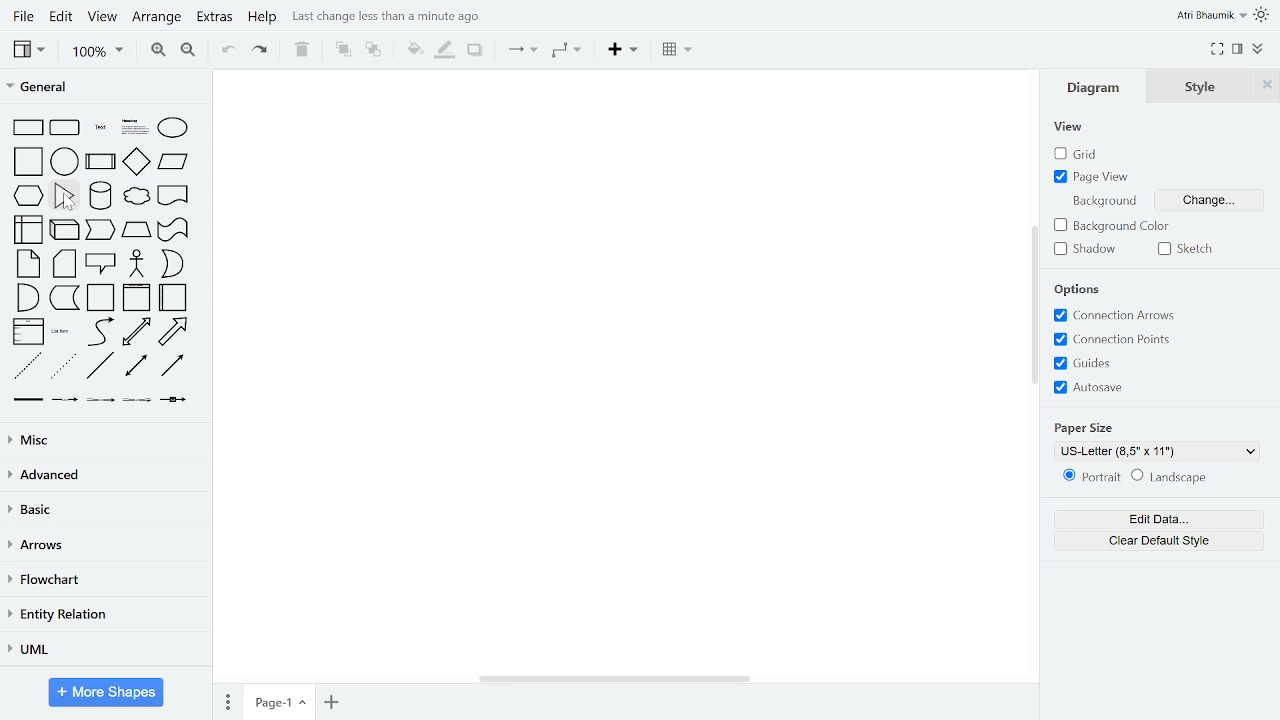  I want to click on step, so click(102, 231).